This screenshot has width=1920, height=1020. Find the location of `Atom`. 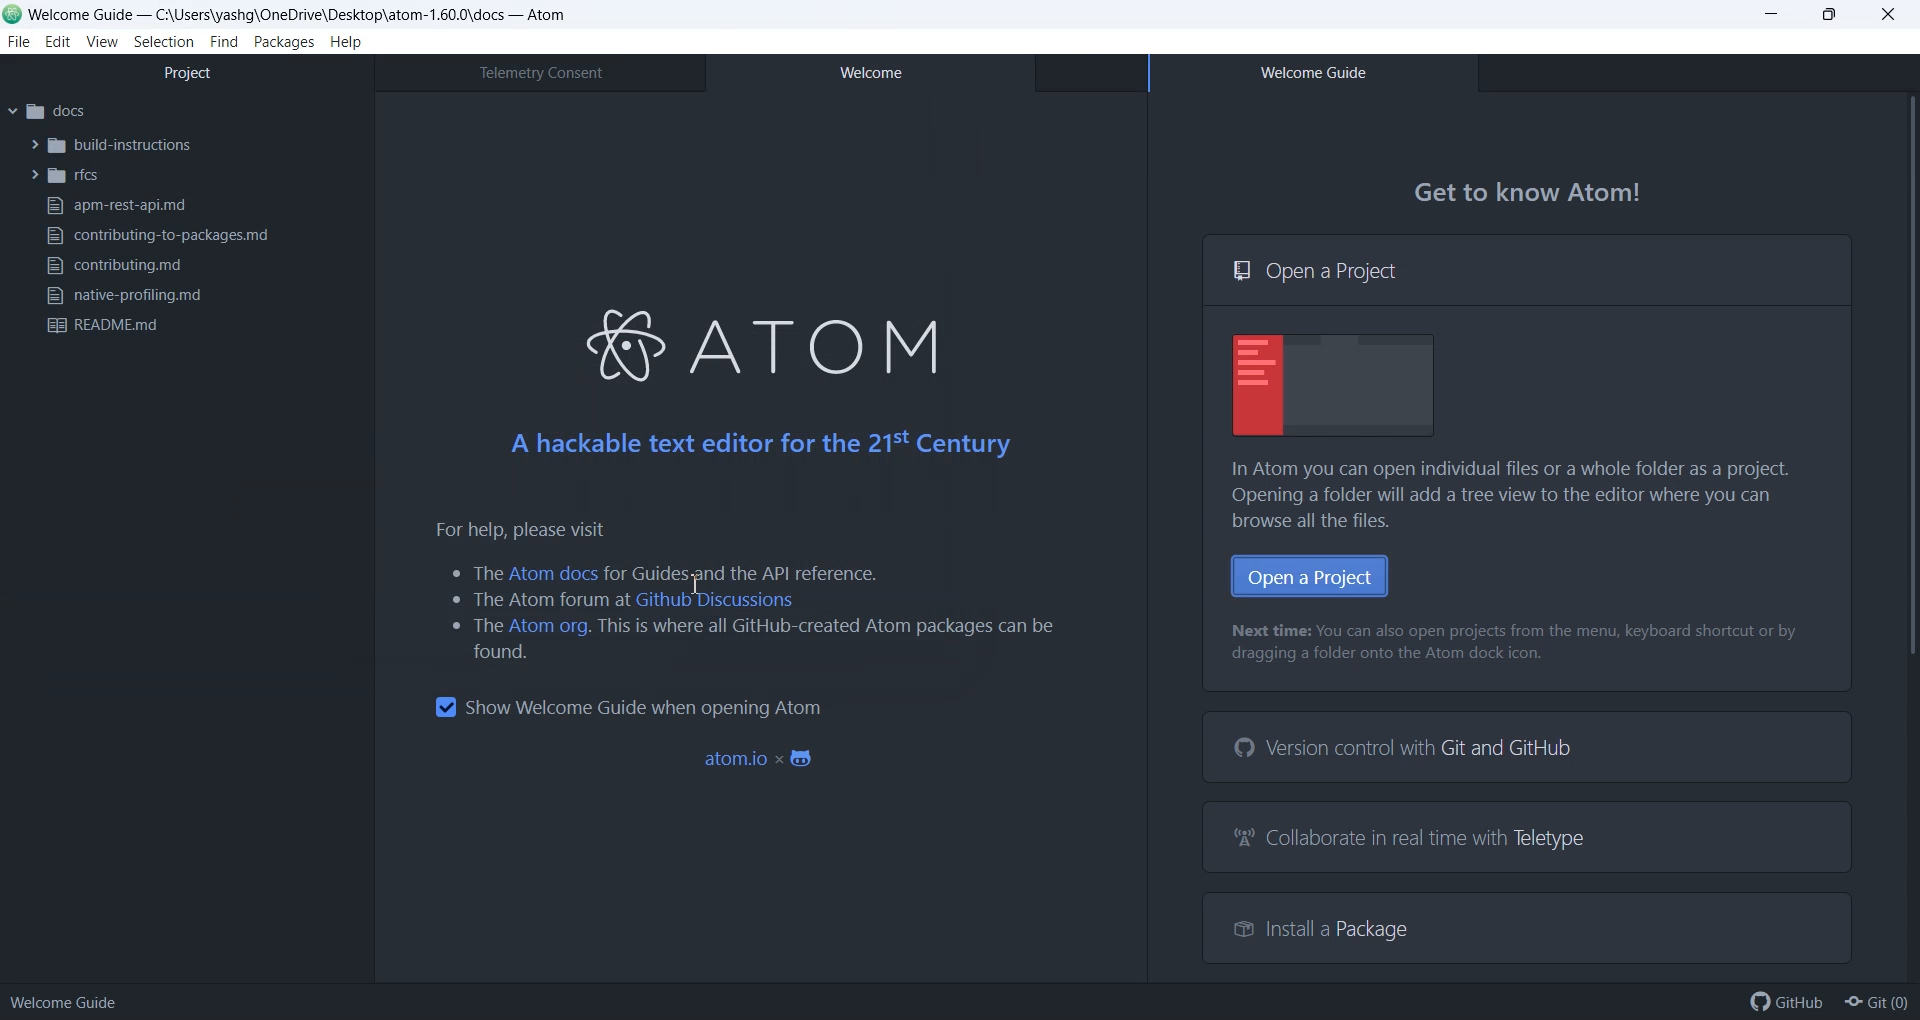

Atom is located at coordinates (753, 340).